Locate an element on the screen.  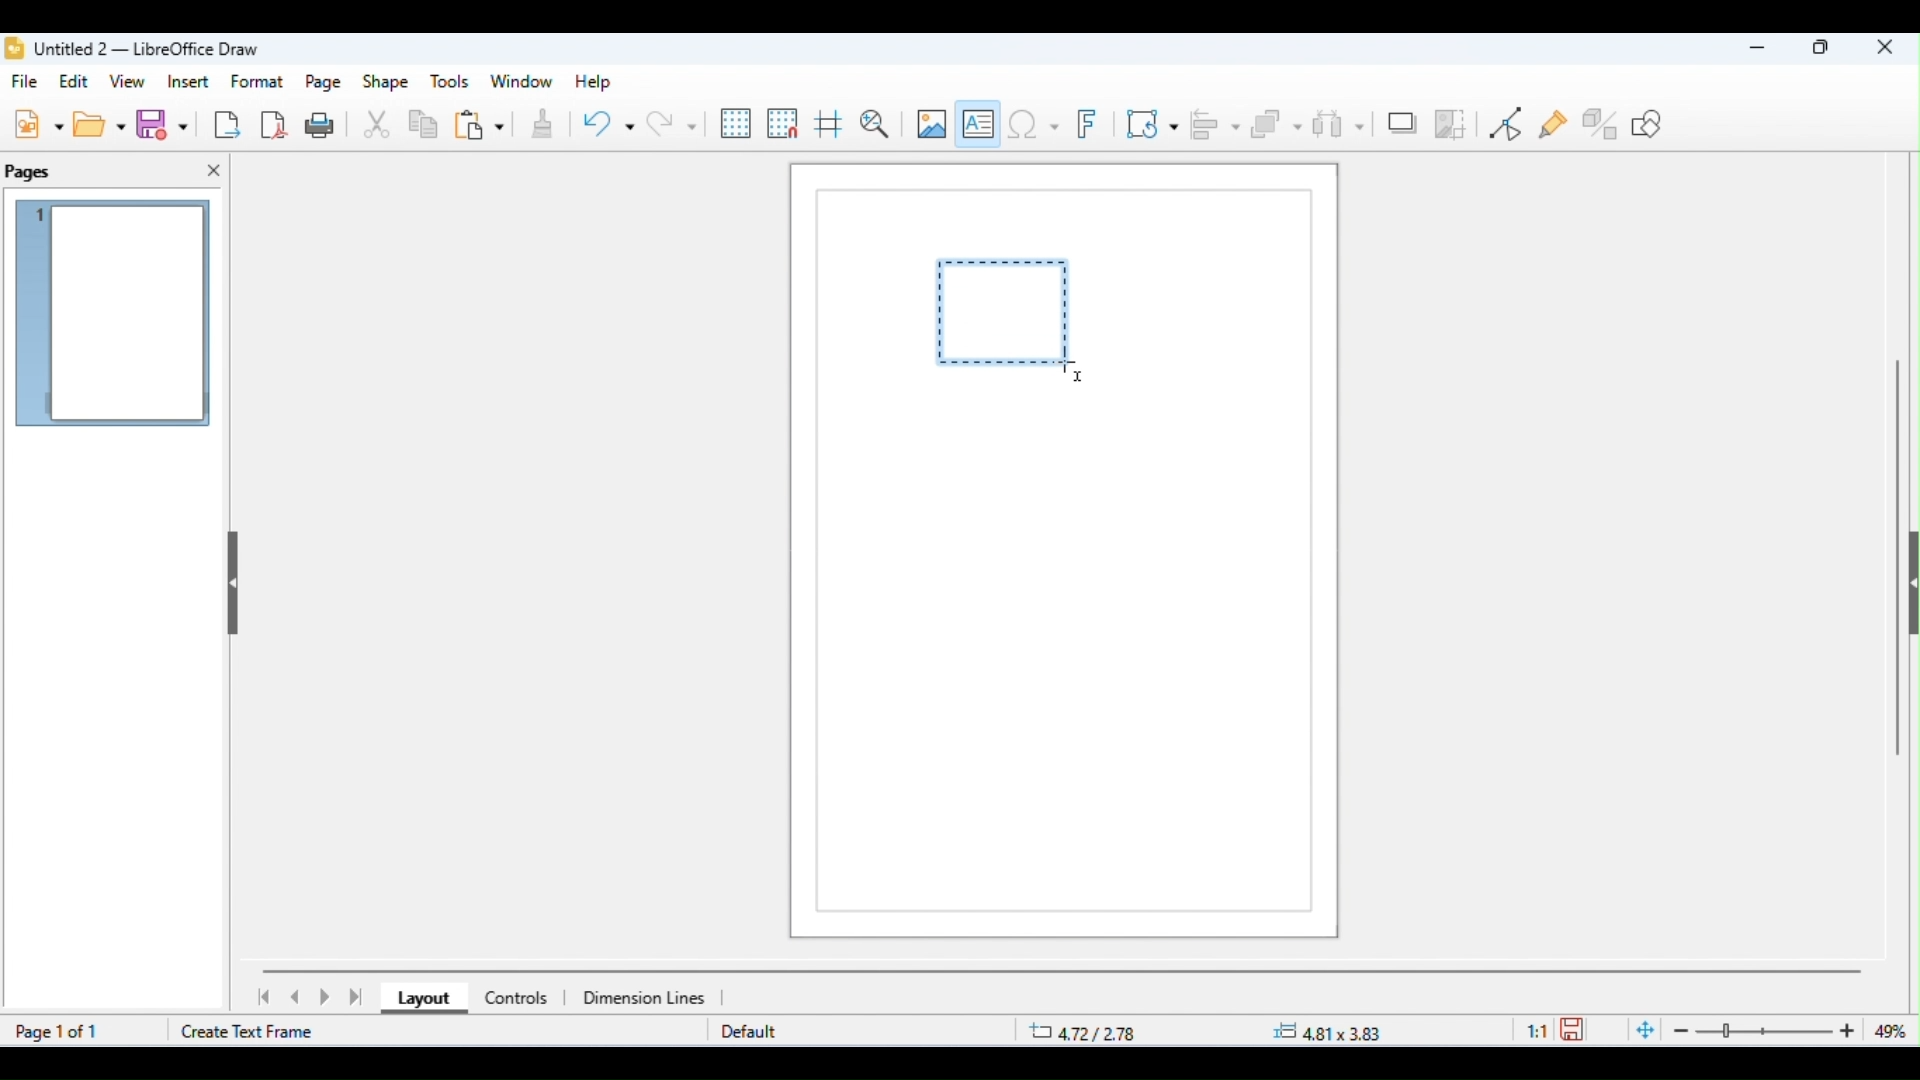
file is located at coordinates (28, 83).